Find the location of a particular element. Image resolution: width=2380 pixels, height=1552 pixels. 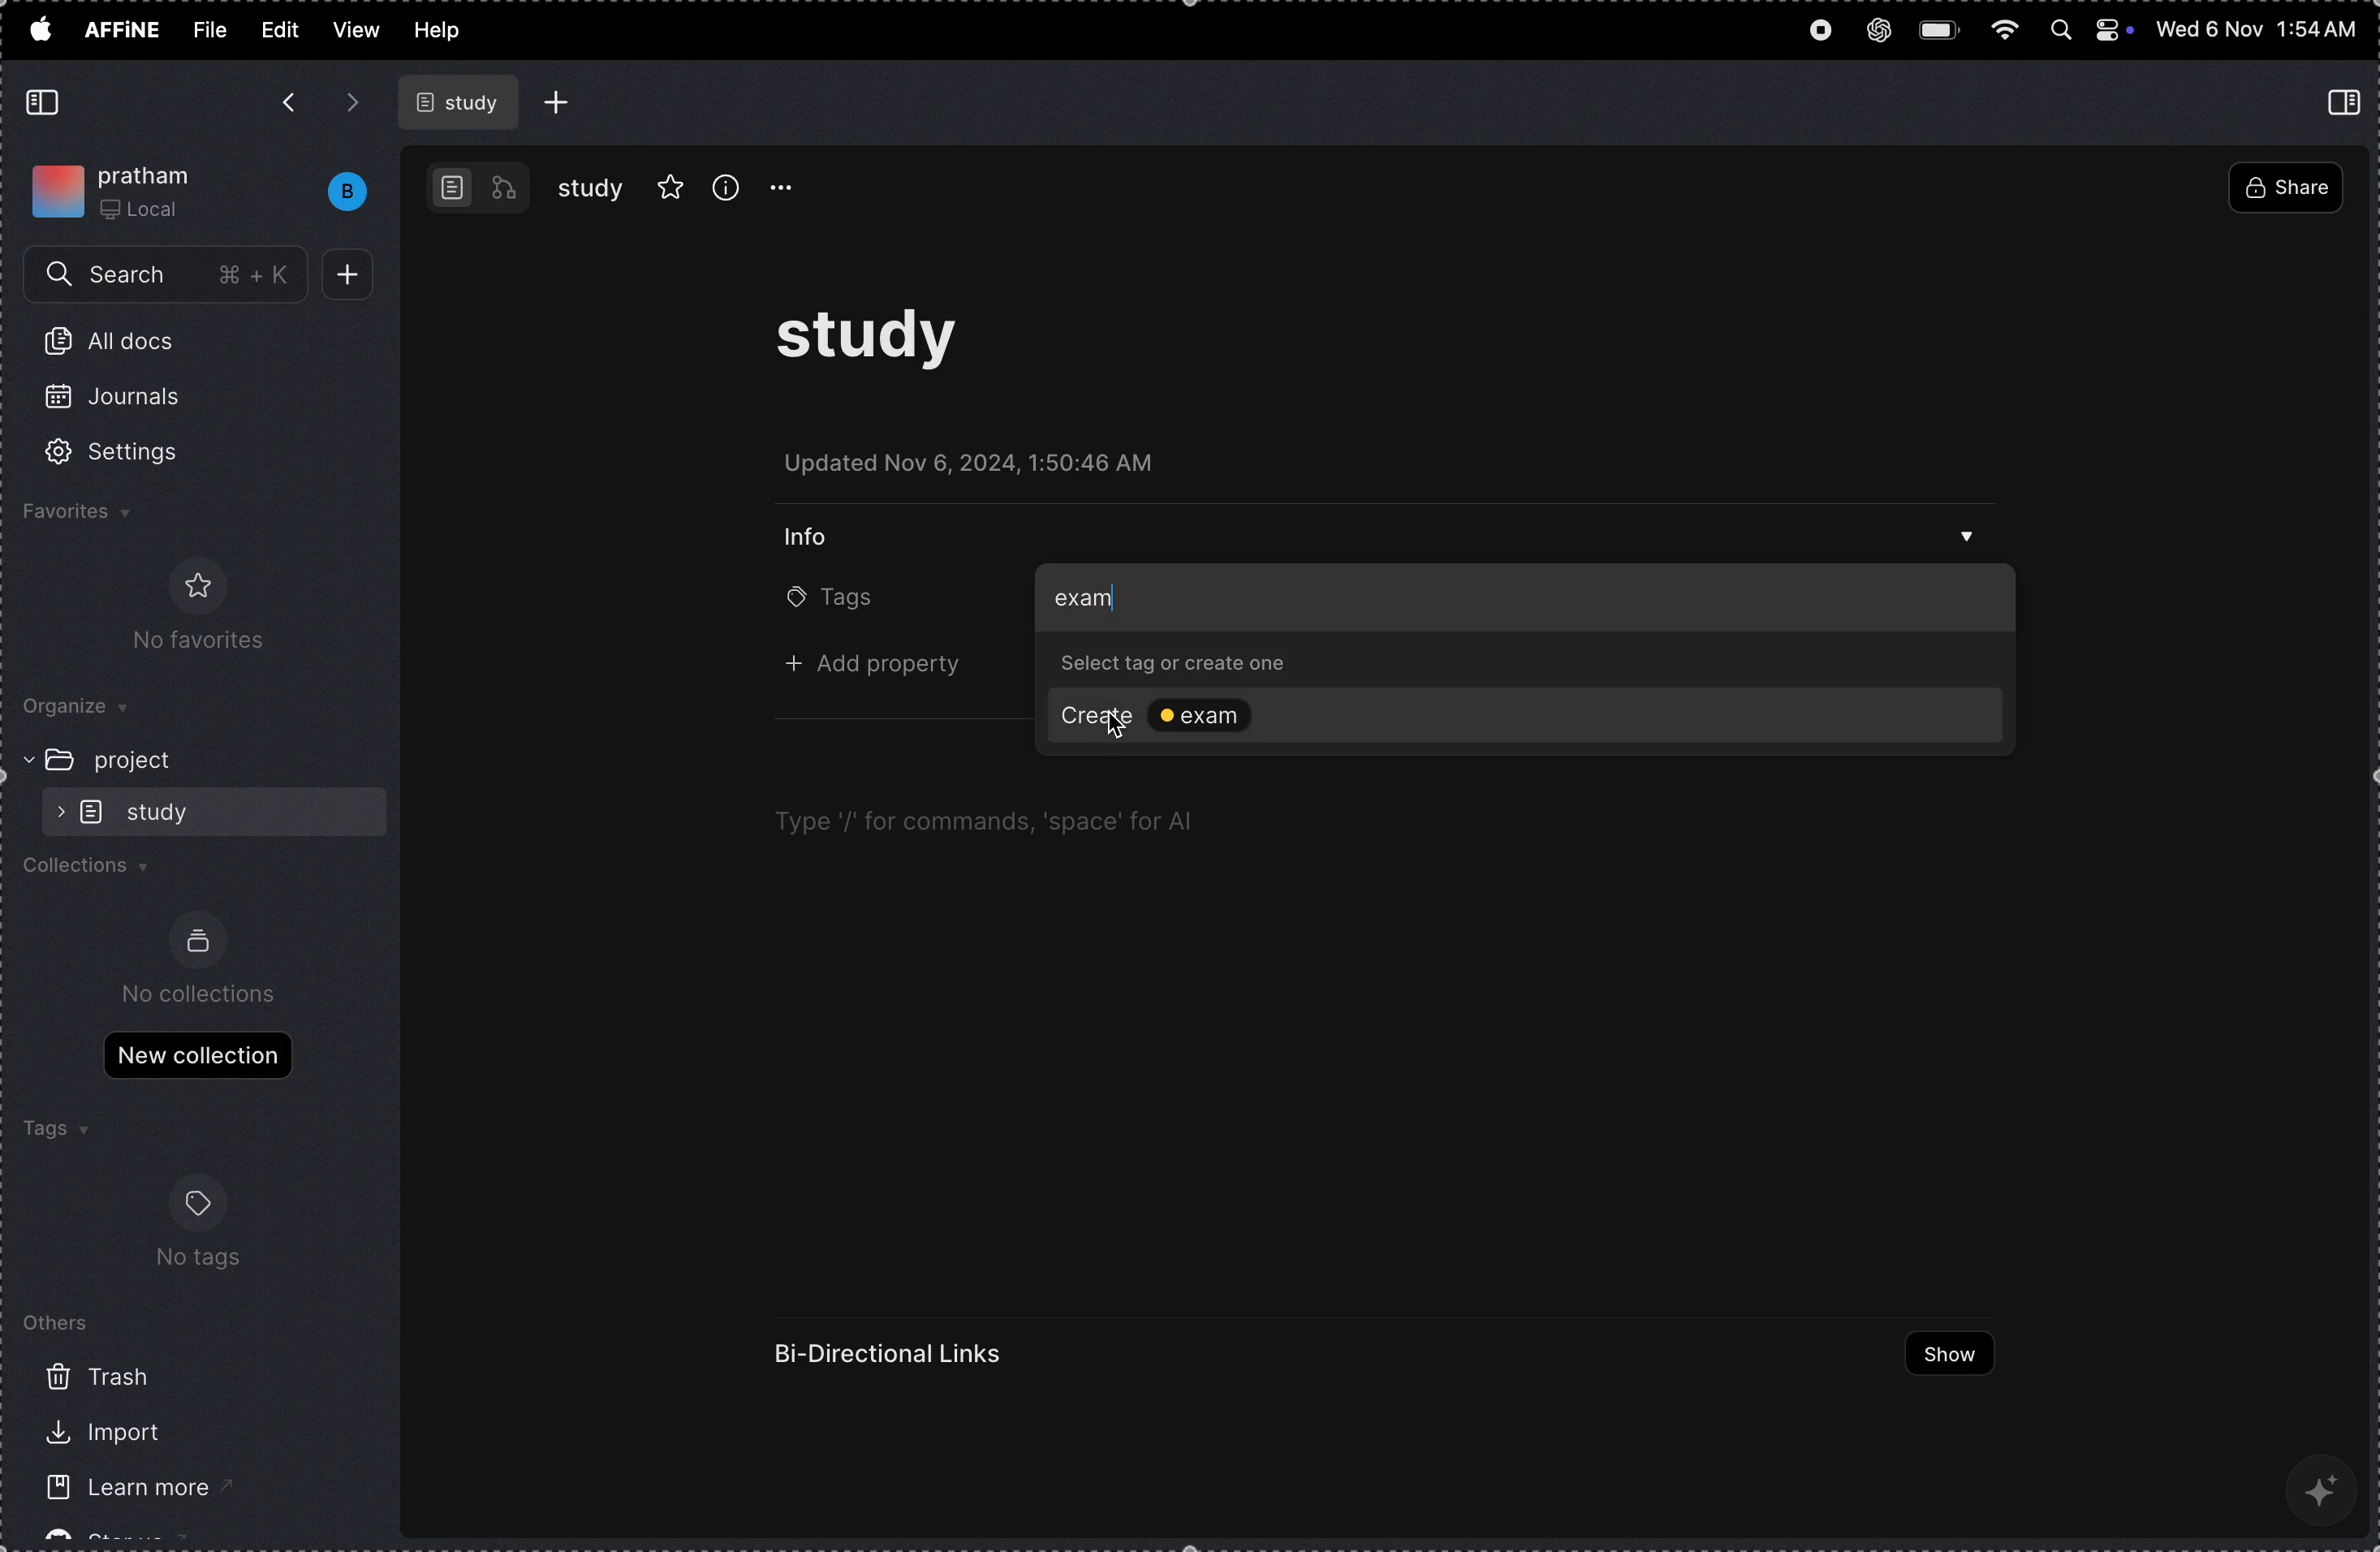

forward is located at coordinates (353, 102).